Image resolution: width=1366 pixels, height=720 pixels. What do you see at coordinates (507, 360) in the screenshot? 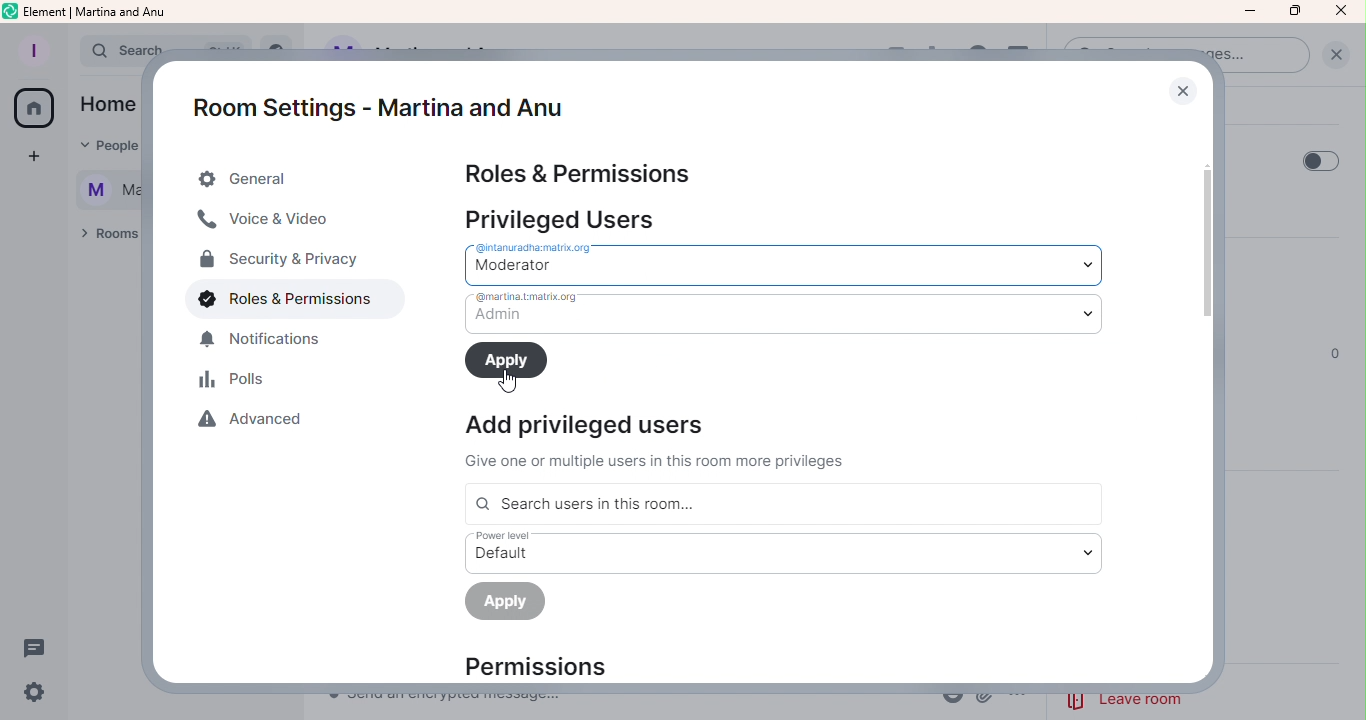
I see `Apply` at bounding box center [507, 360].